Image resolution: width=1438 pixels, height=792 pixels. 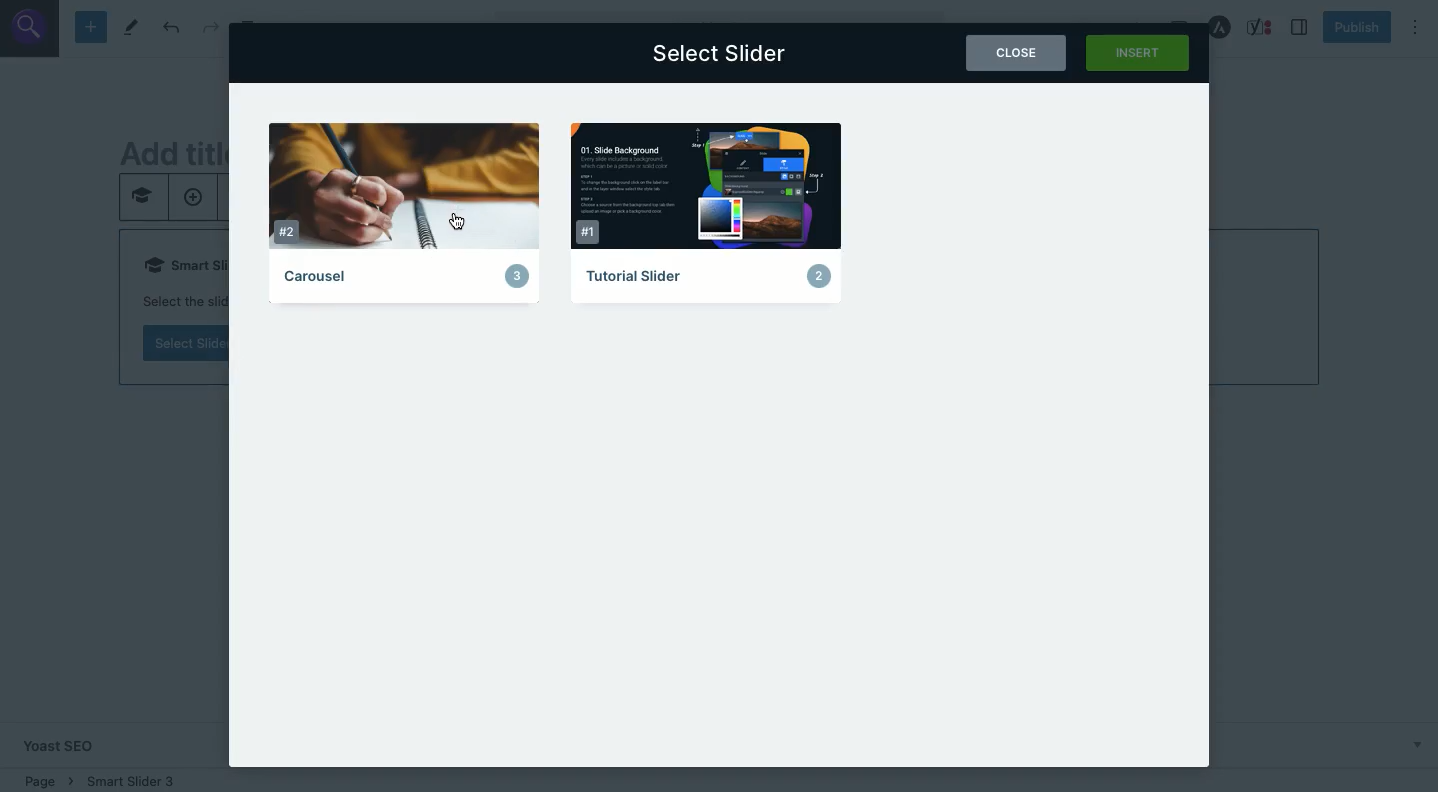 What do you see at coordinates (129, 777) in the screenshot?
I see `smart sider 3` at bounding box center [129, 777].